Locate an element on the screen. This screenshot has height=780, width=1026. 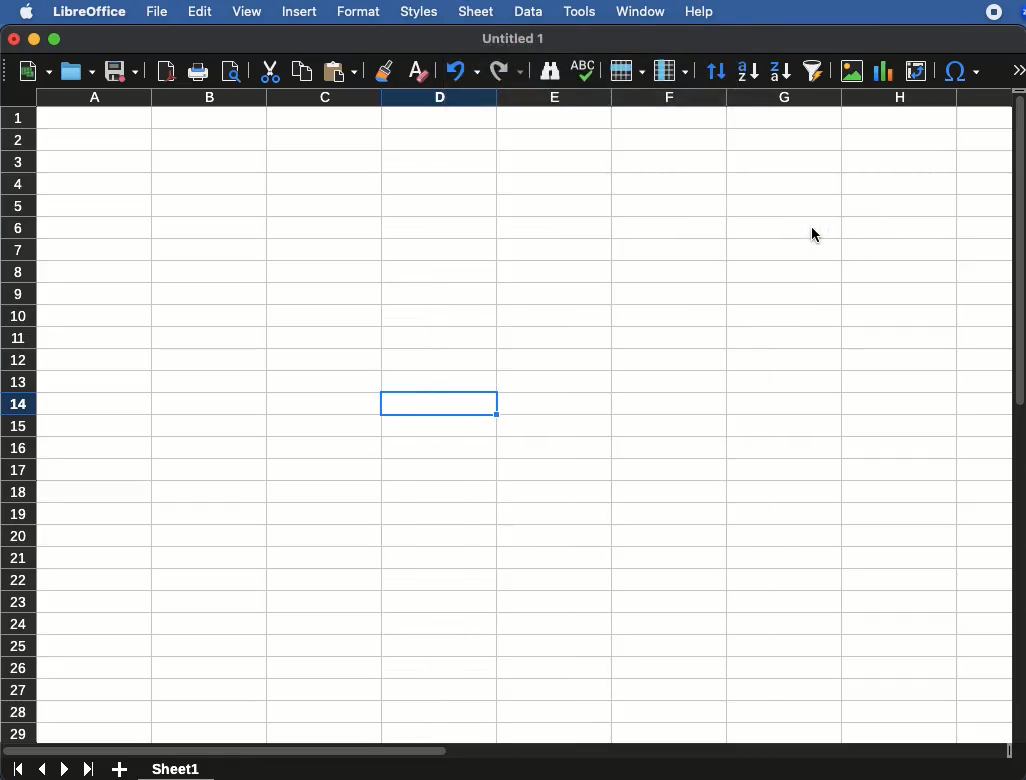
click is located at coordinates (814, 237).